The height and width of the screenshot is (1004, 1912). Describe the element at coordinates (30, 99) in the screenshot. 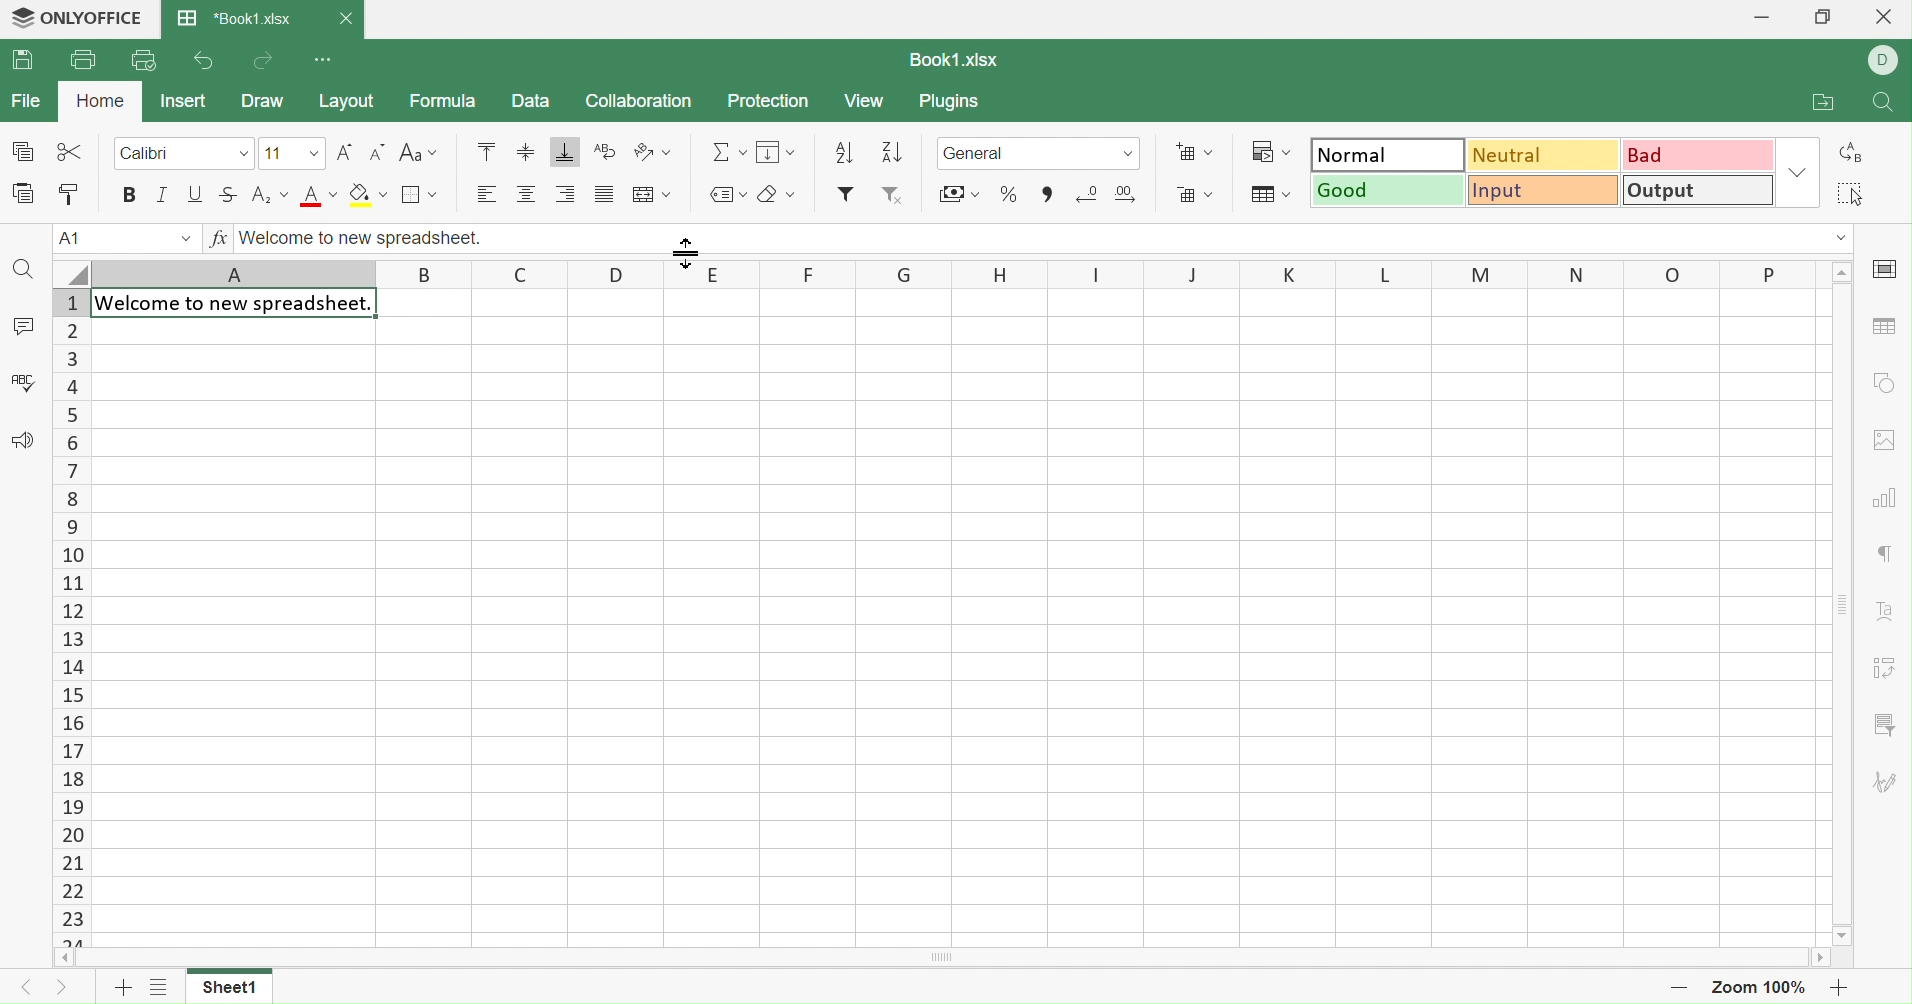

I see `File` at that location.